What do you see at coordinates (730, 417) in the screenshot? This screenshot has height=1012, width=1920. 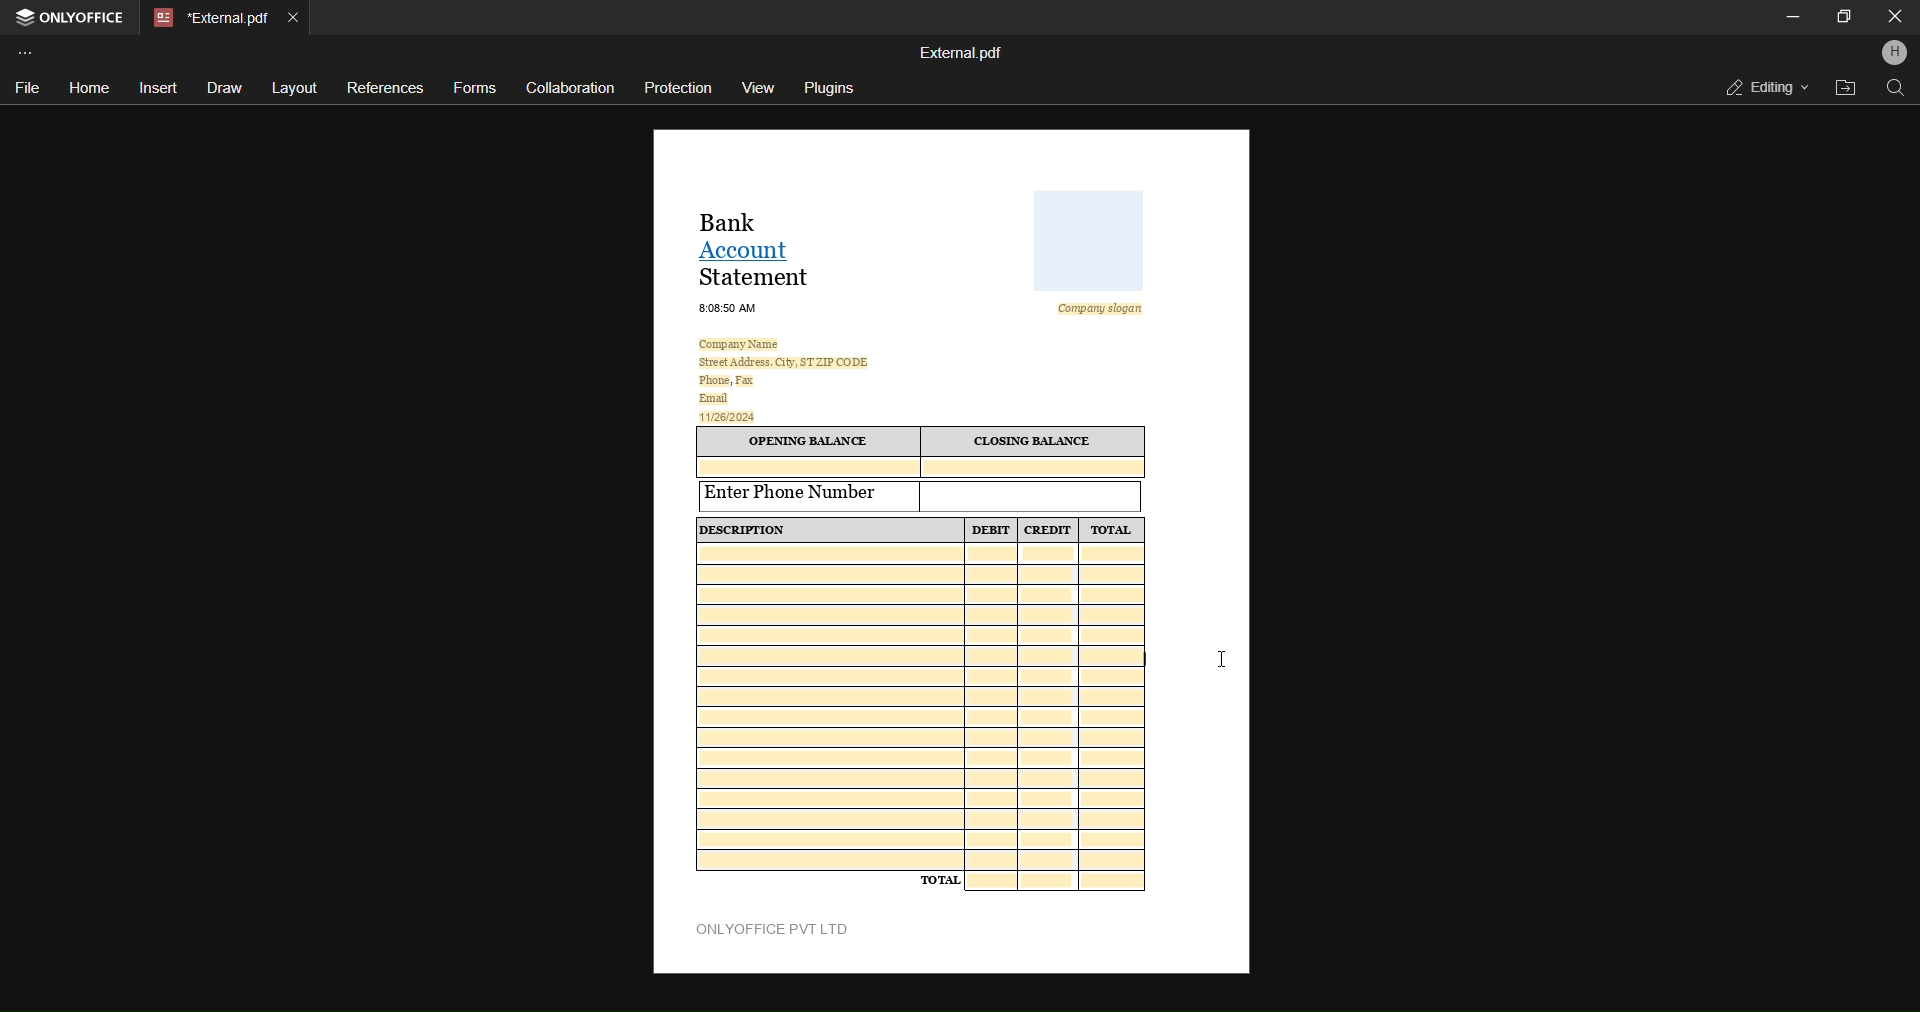 I see `11/26/2024` at bounding box center [730, 417].